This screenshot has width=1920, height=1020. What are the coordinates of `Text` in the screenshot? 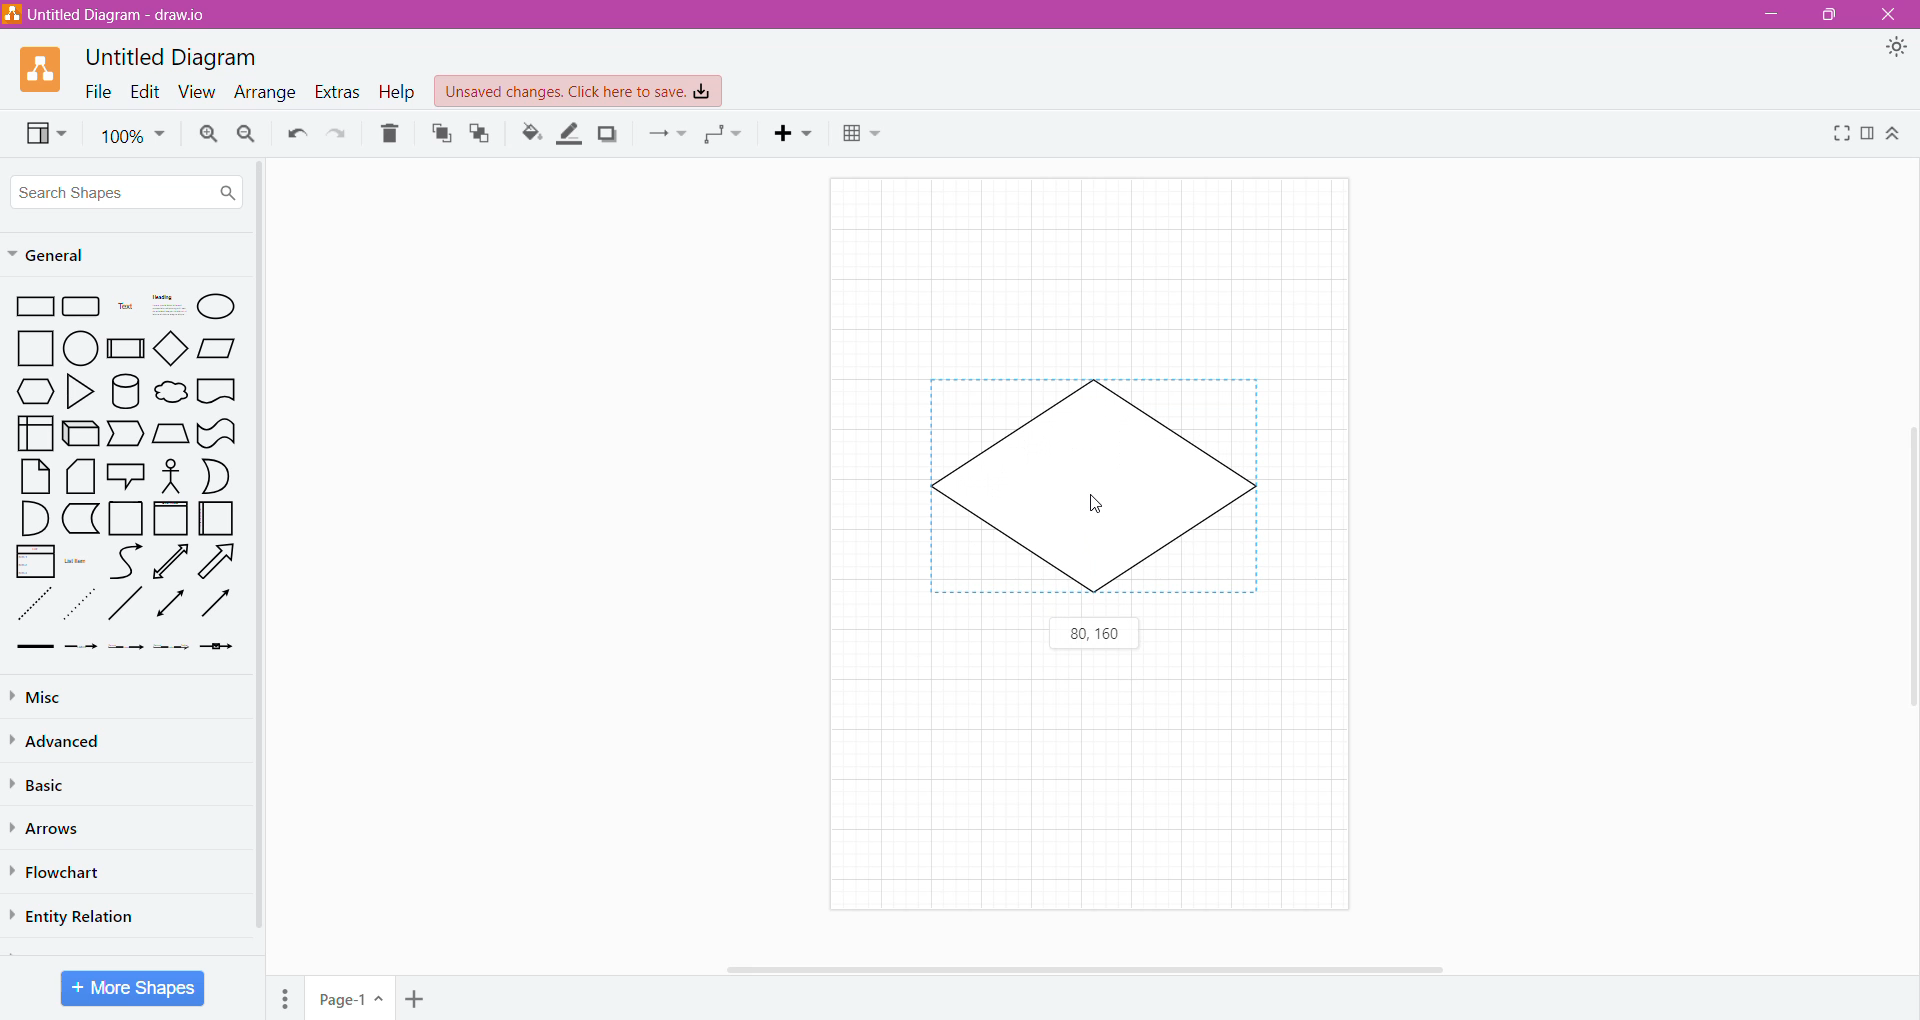 It's located at (125, 308).